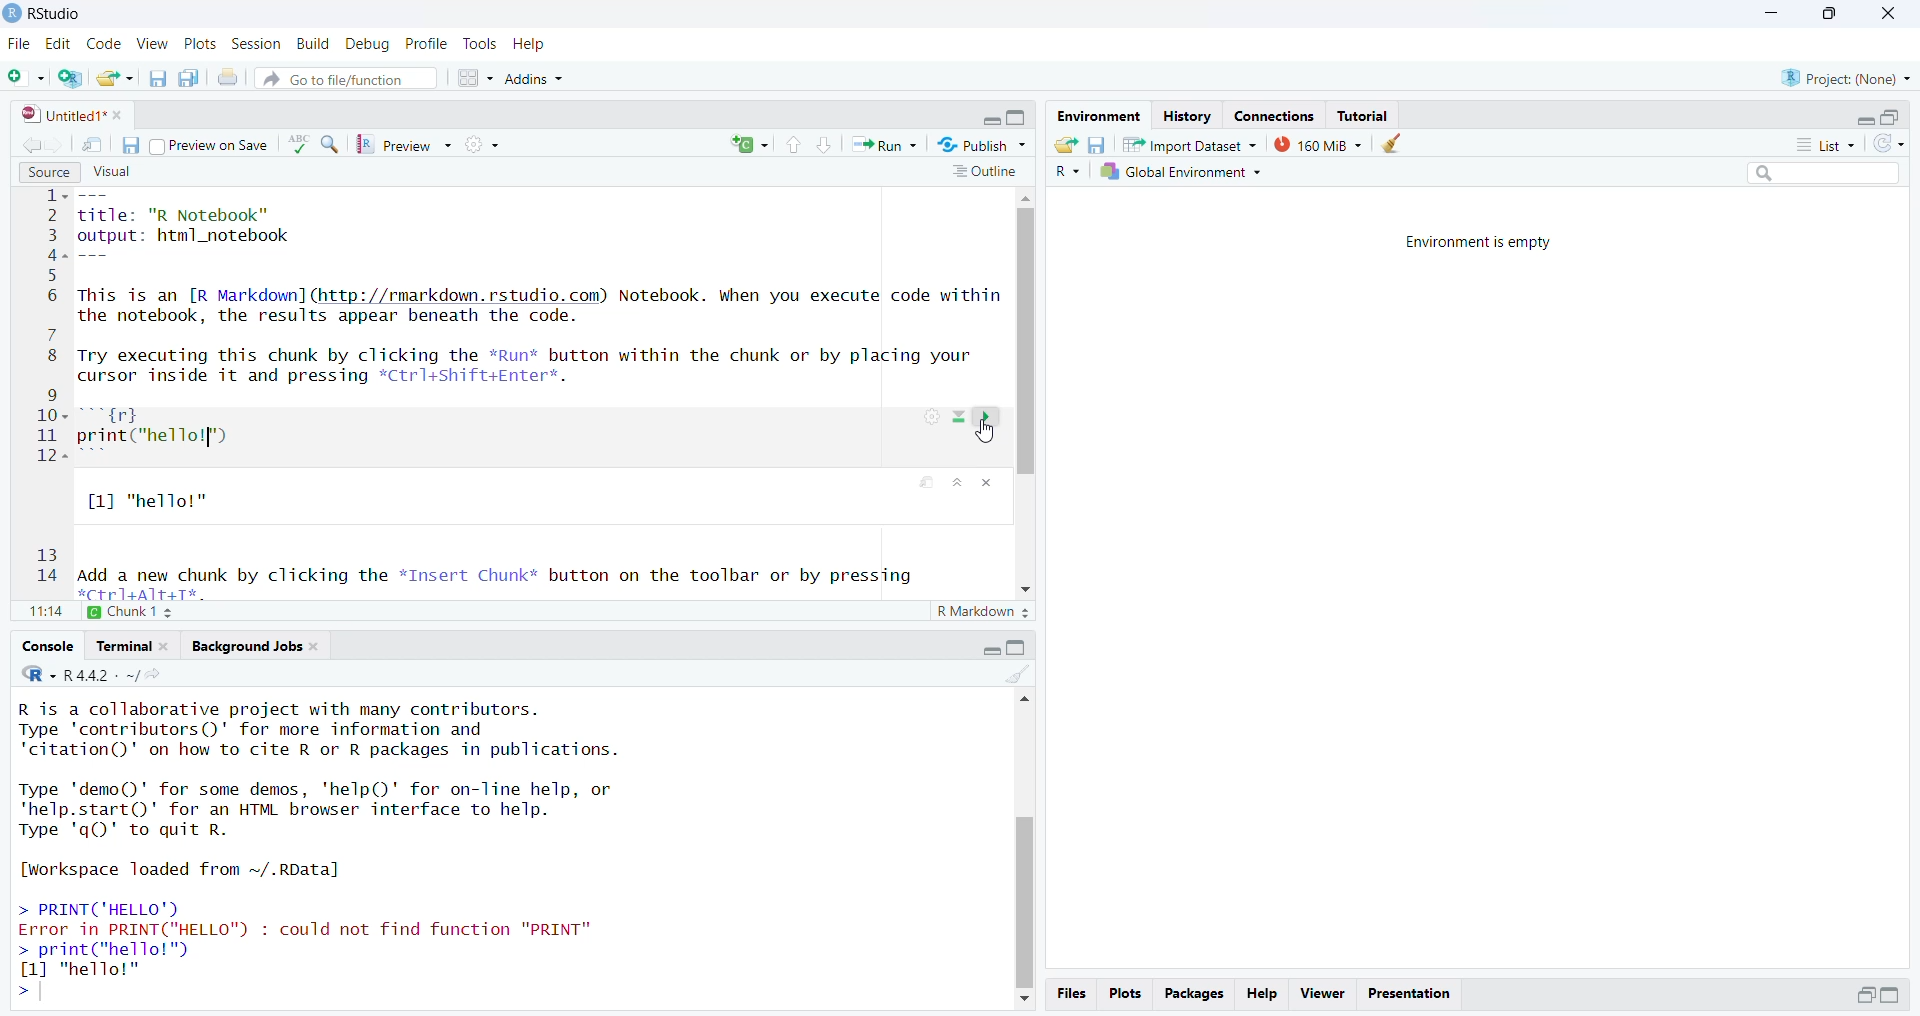 This screenshot has width=1920, height=1016. I want to click on close, so click(1885, 13).